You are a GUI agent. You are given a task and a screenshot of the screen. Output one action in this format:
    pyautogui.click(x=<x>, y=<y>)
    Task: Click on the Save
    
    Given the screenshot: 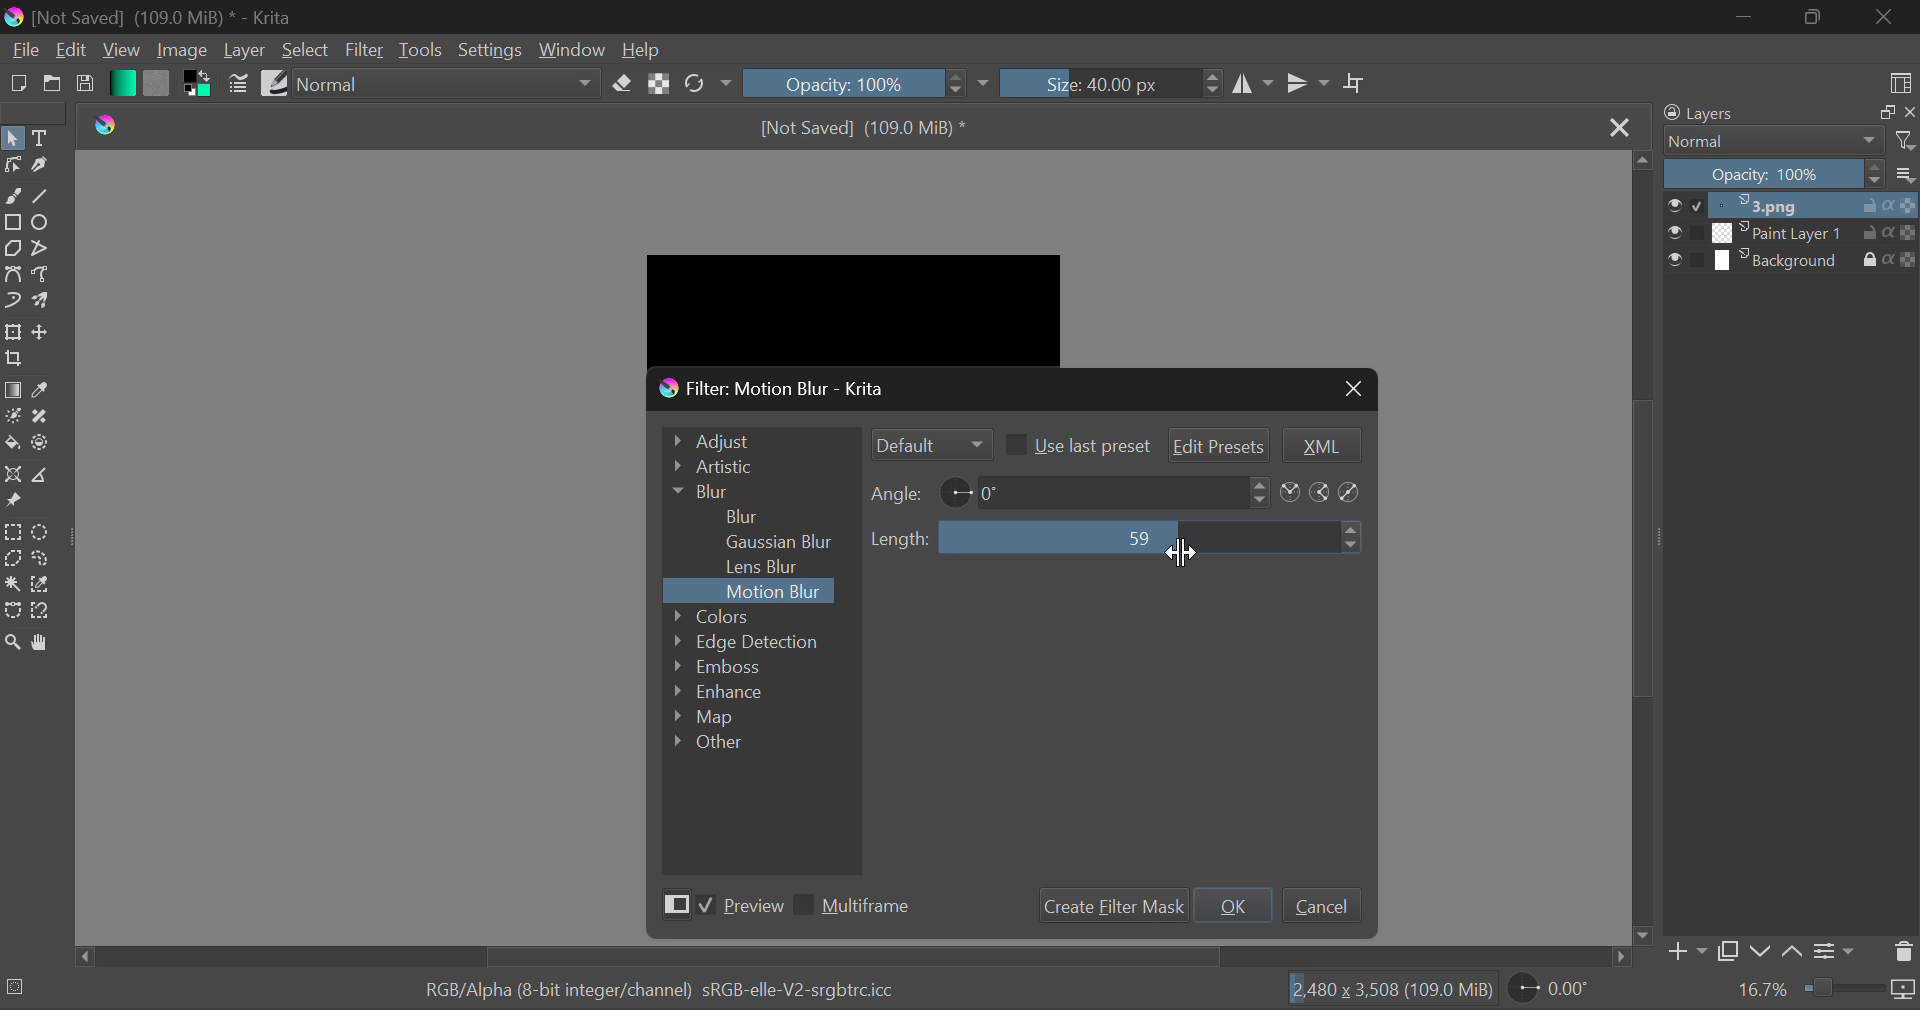 What is the action you would take?
    pyautogui.click(x=85, y=88)
    